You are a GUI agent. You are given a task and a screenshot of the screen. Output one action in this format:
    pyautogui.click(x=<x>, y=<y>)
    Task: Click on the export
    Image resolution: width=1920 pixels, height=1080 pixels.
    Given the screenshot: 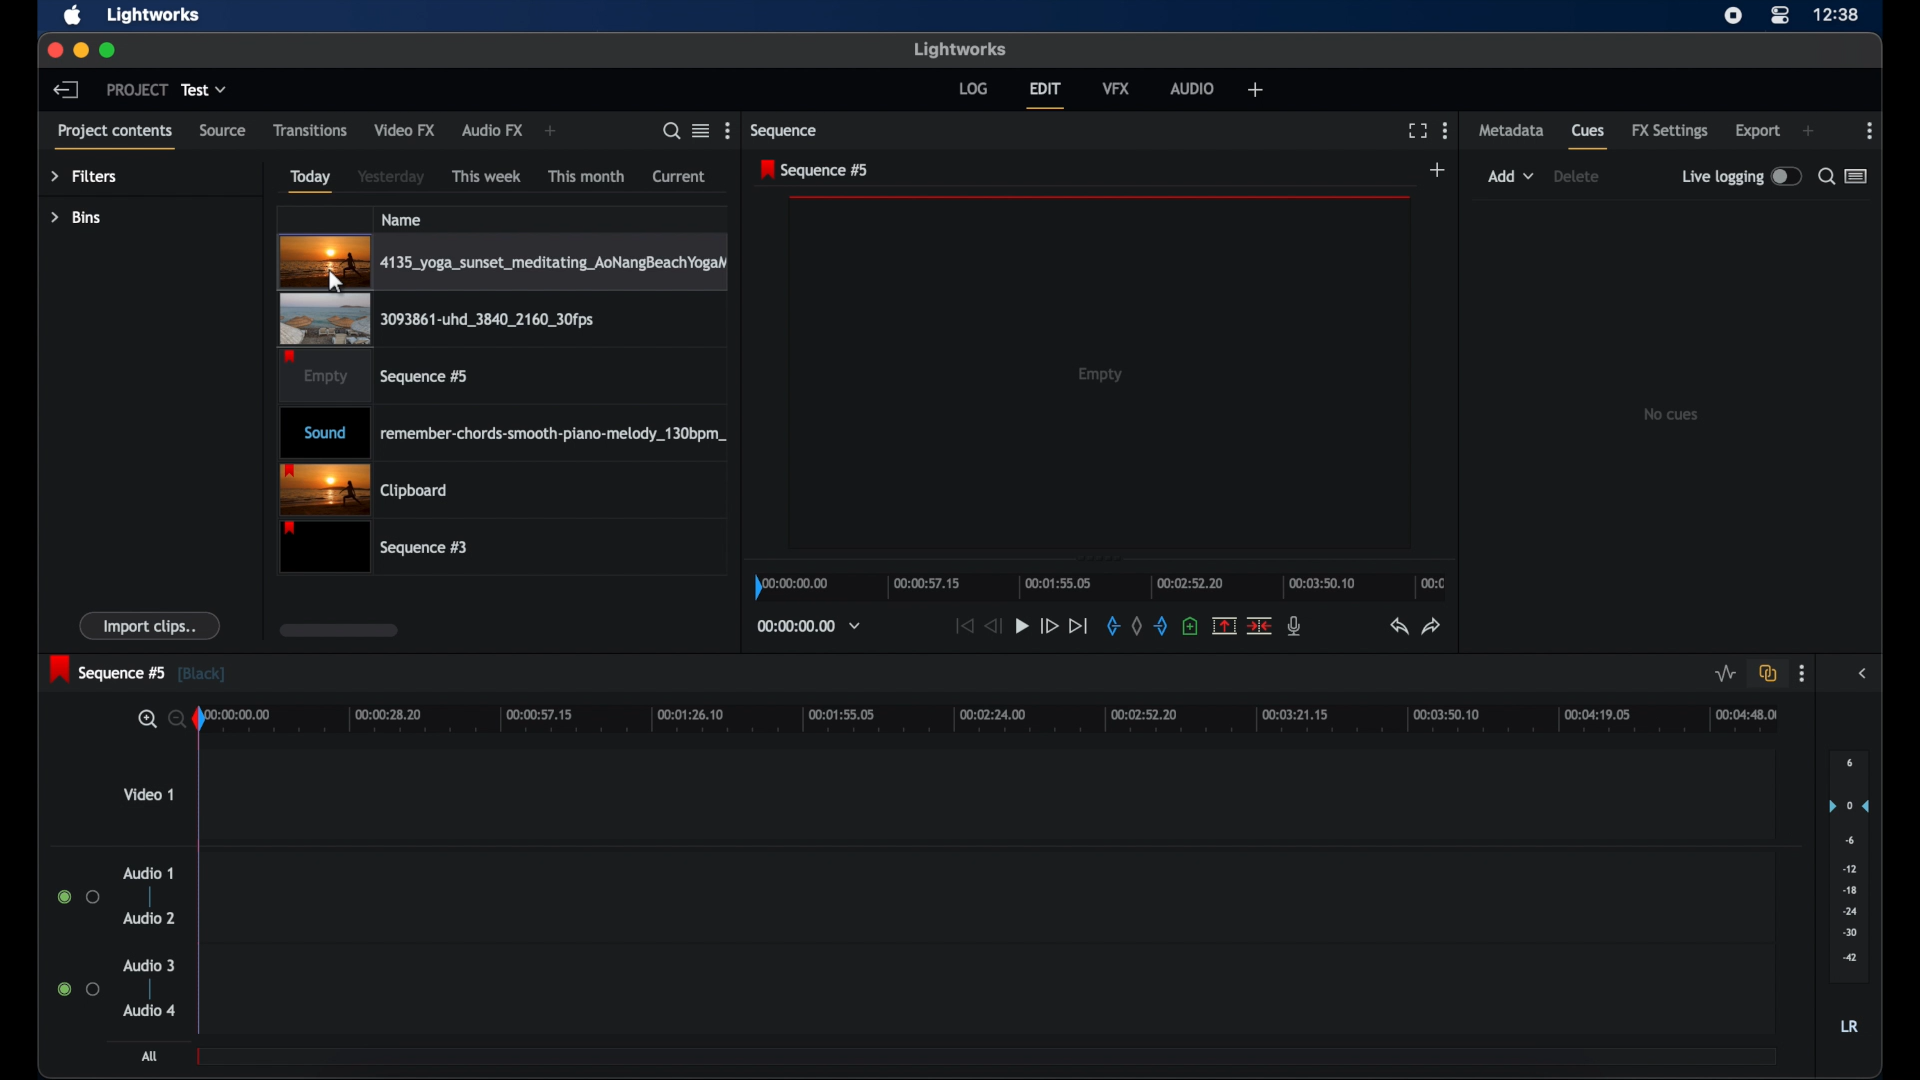 What is the action you would take?
    pyautogui.click(x=1759, y=131)
    